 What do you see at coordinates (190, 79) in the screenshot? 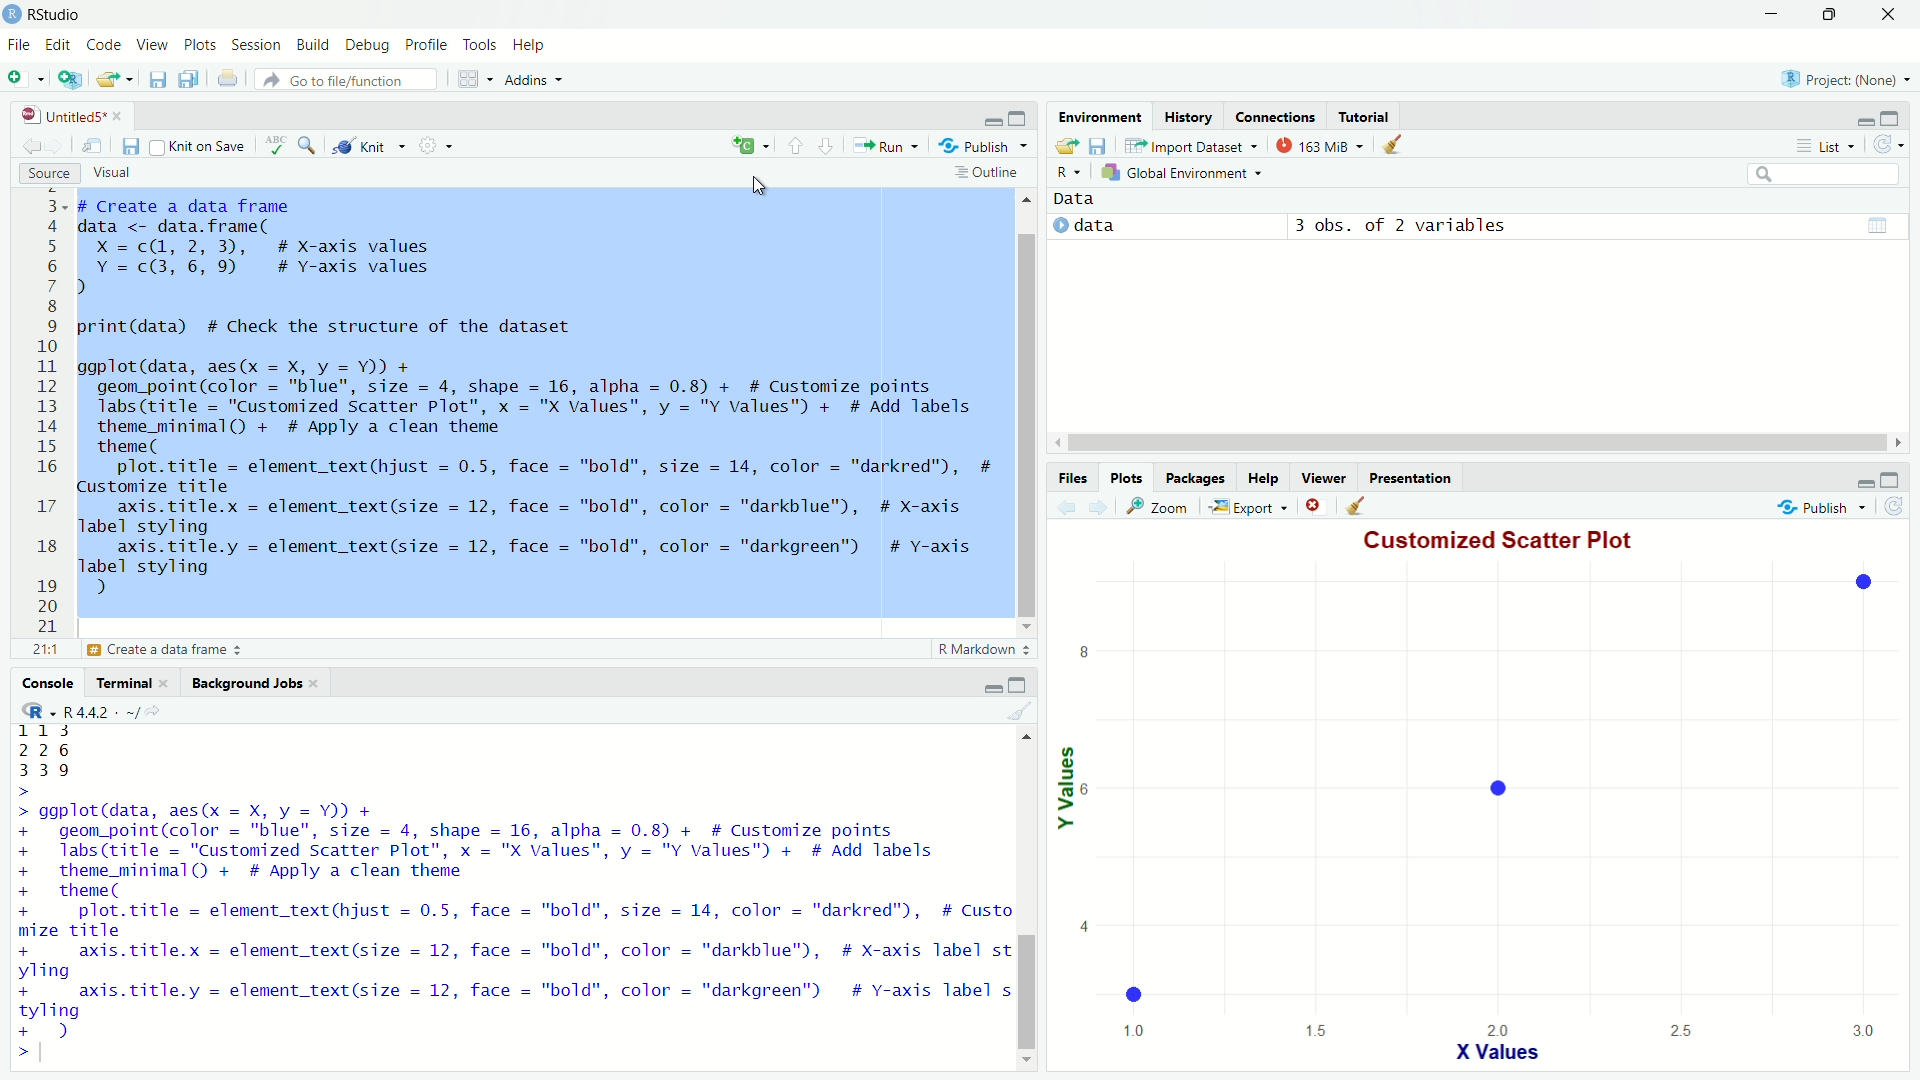
I see `Save all open documents` at bounding box center [190, 79].